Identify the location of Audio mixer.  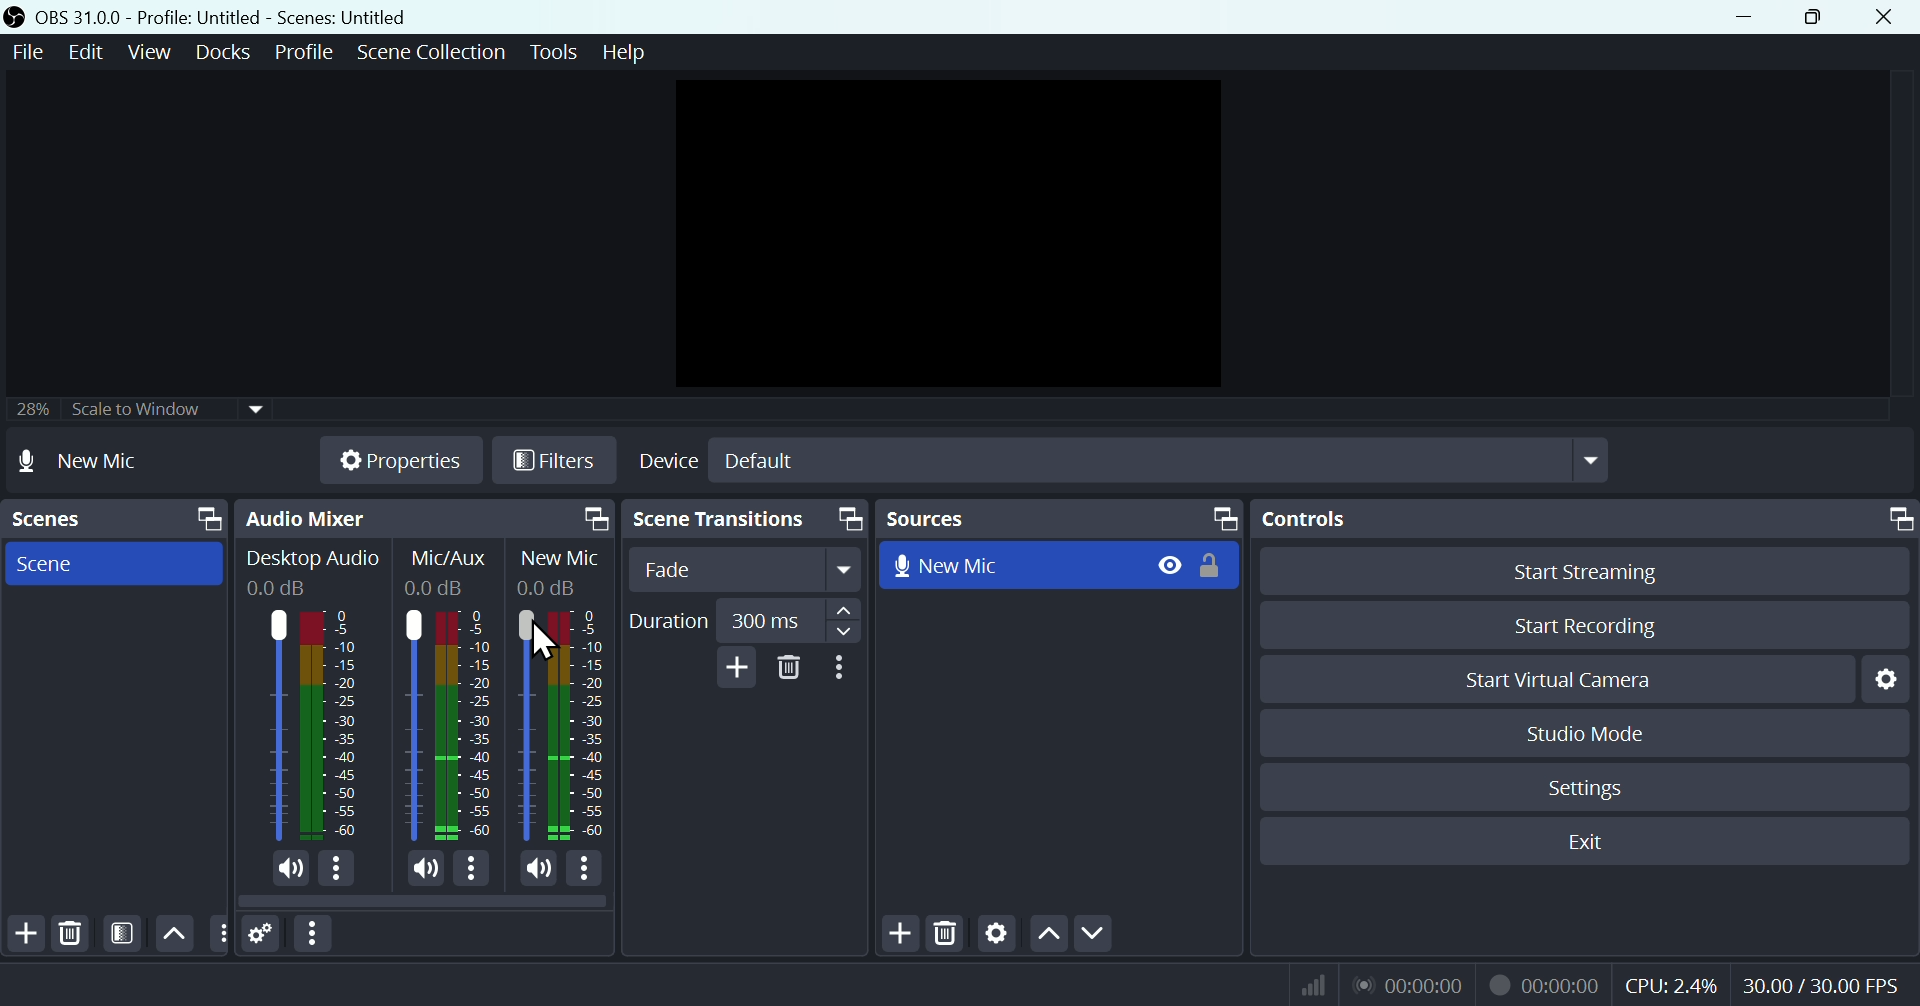
(421, 519).